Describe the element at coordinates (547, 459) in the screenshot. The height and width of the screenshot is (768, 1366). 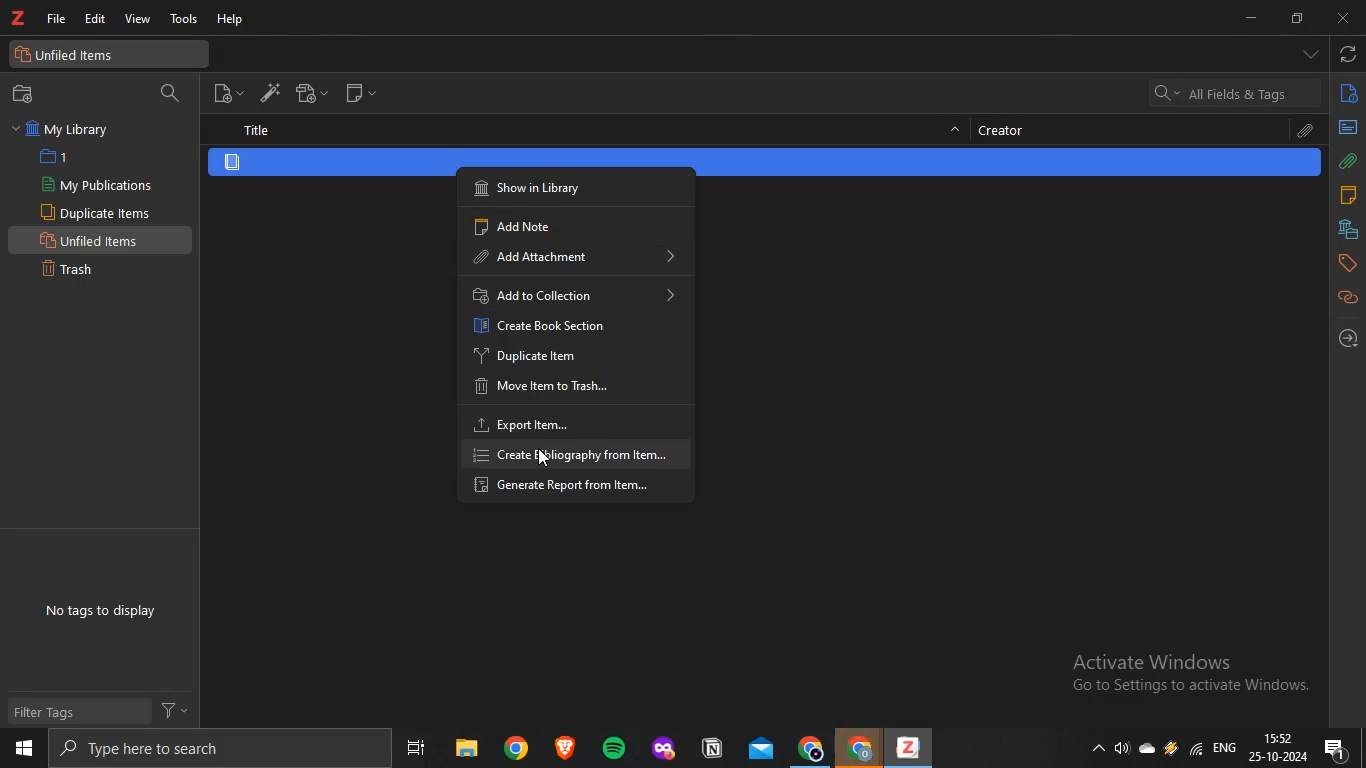
I see `cursor` at that location.